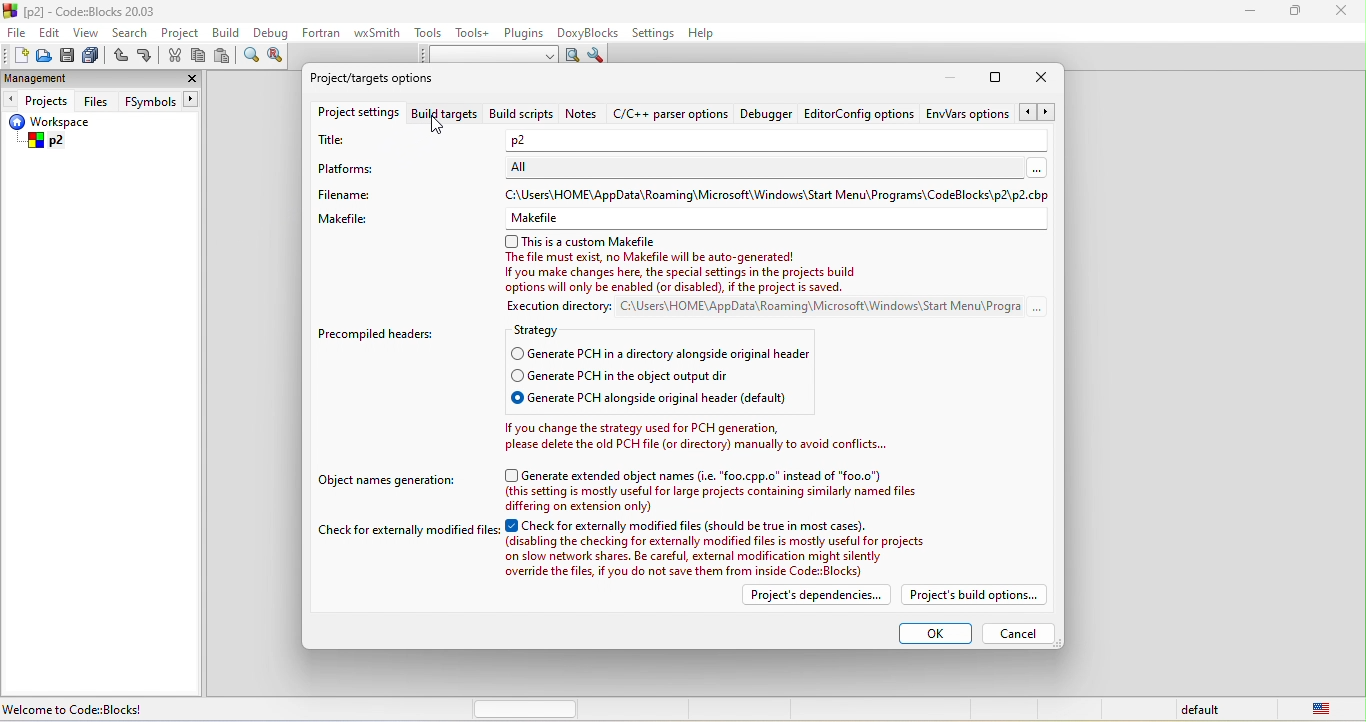  Describe the element at coordinates (68, 55) in the screenshot. I see `save` at that location.